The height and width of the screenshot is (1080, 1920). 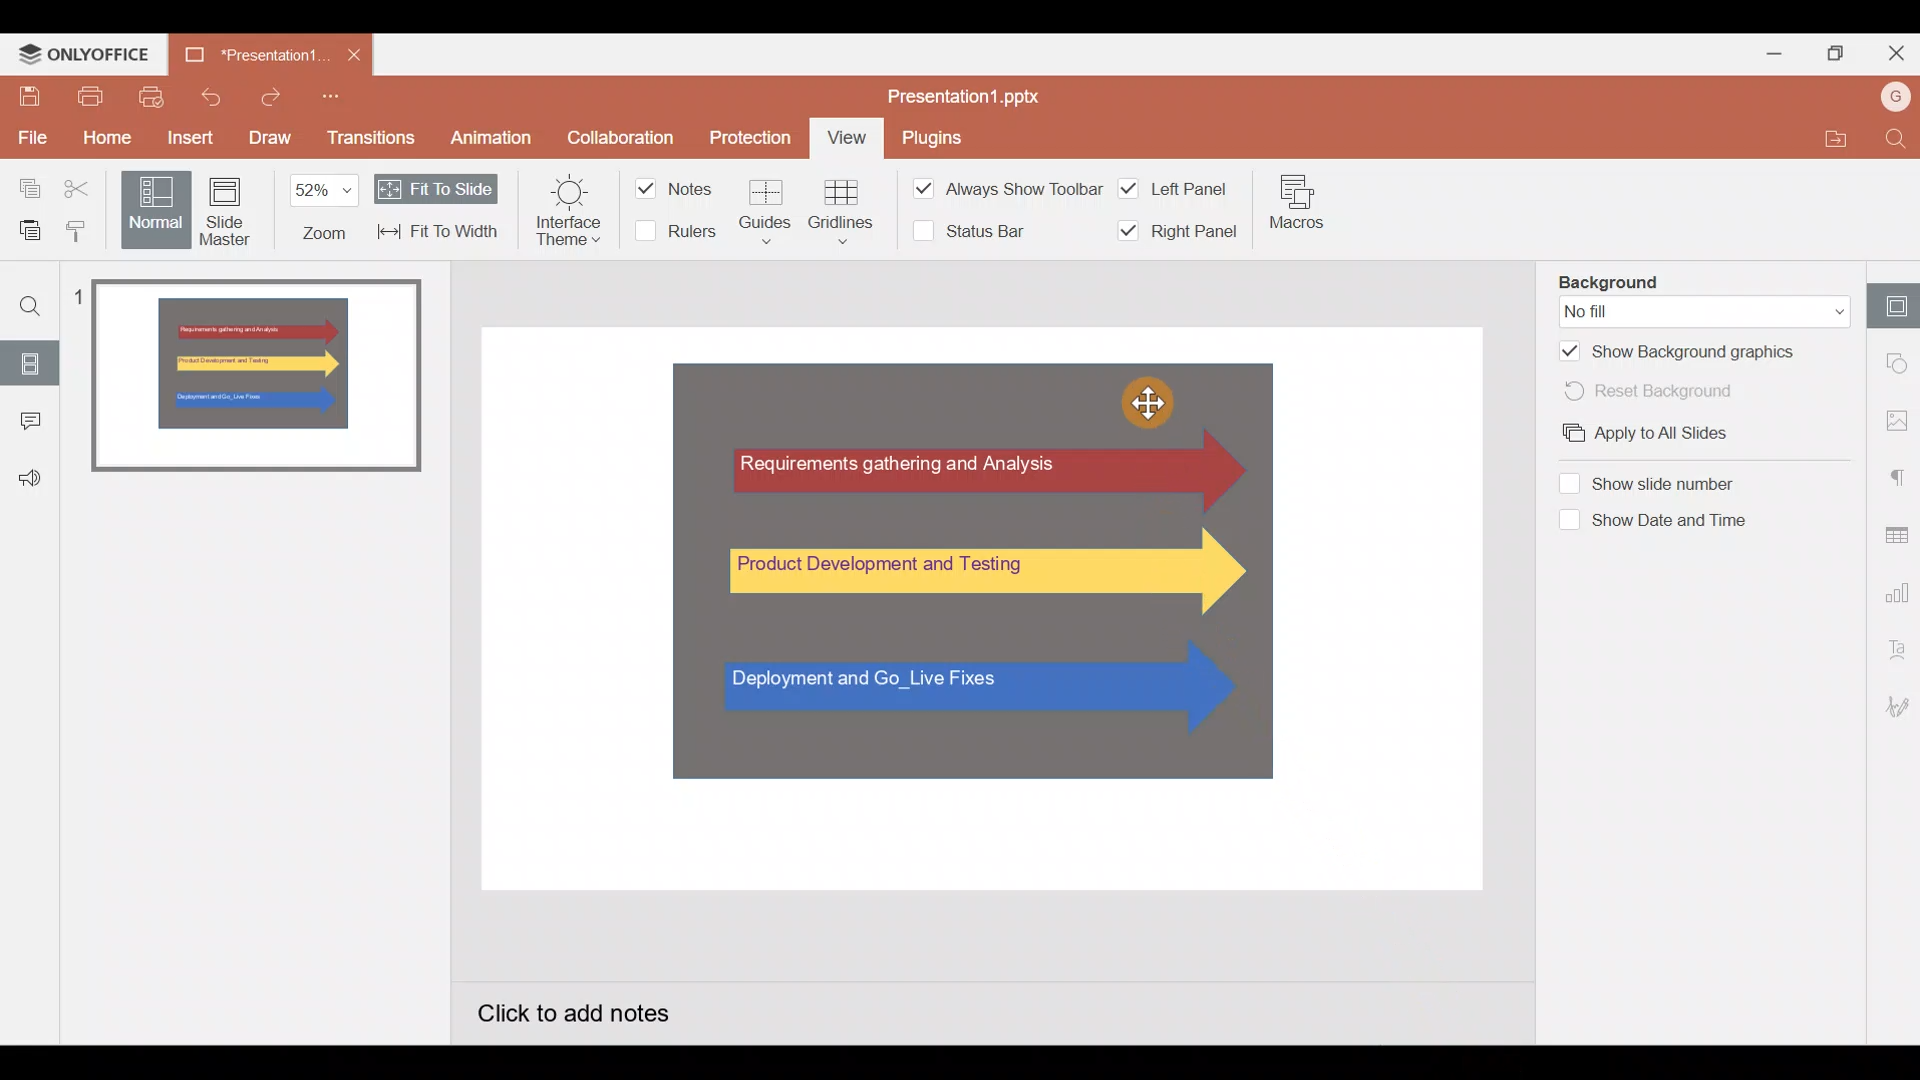 I want to click on Right panel, so click(x=1174, y=232).